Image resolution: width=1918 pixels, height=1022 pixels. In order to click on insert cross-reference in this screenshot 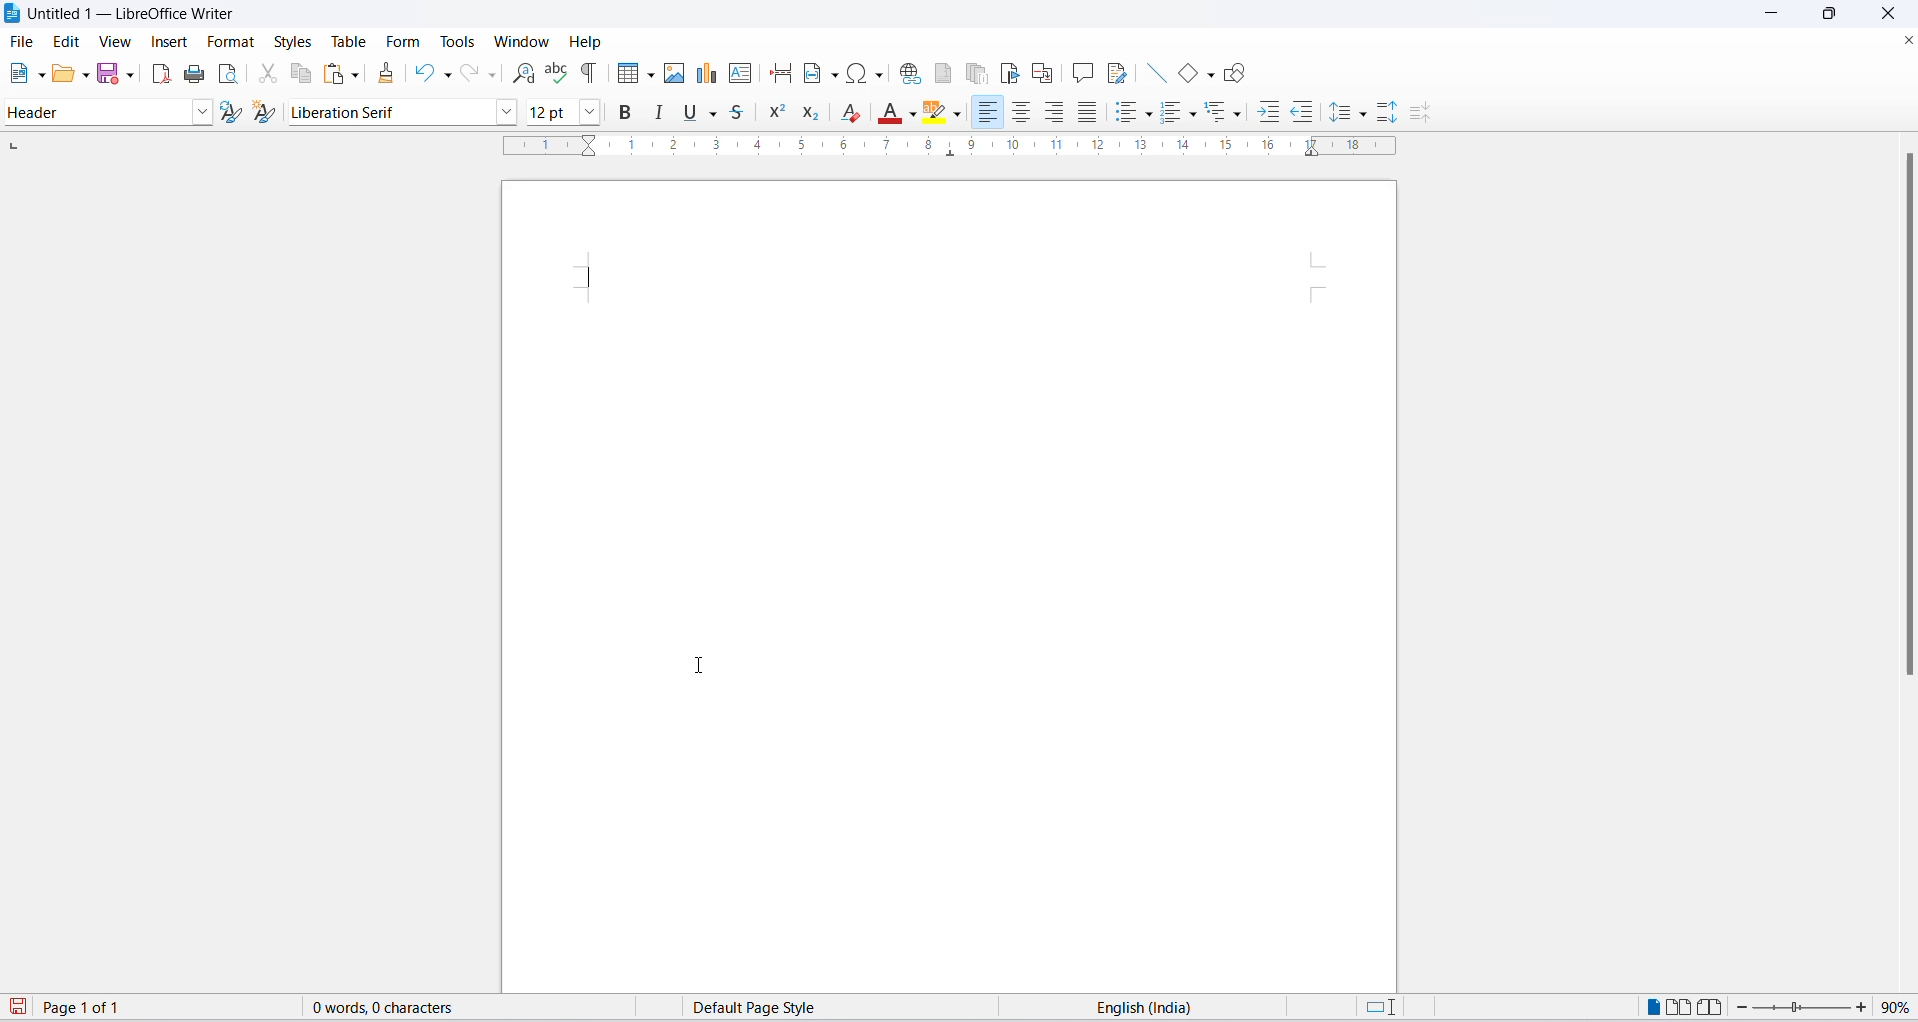, I will do `click(1044, 69)`.